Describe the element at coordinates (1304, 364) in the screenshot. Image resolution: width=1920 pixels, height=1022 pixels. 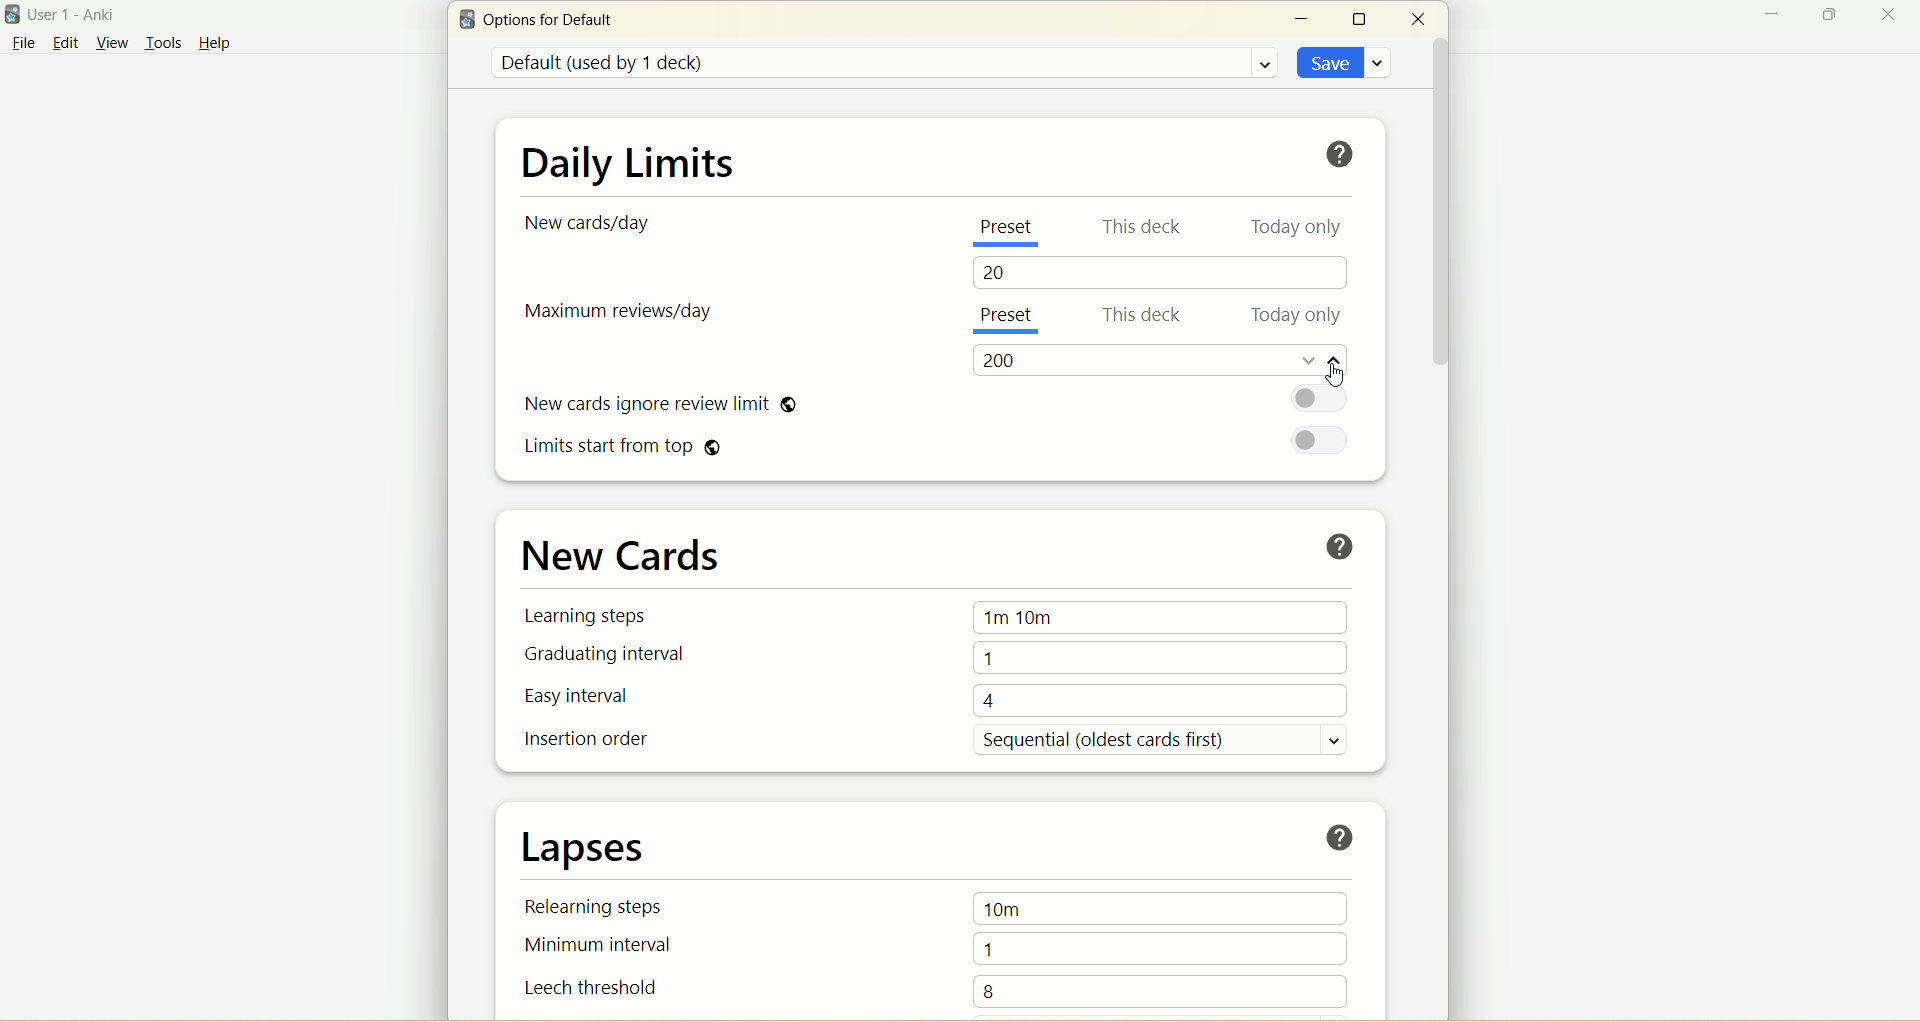
I see `decrease` at that location.